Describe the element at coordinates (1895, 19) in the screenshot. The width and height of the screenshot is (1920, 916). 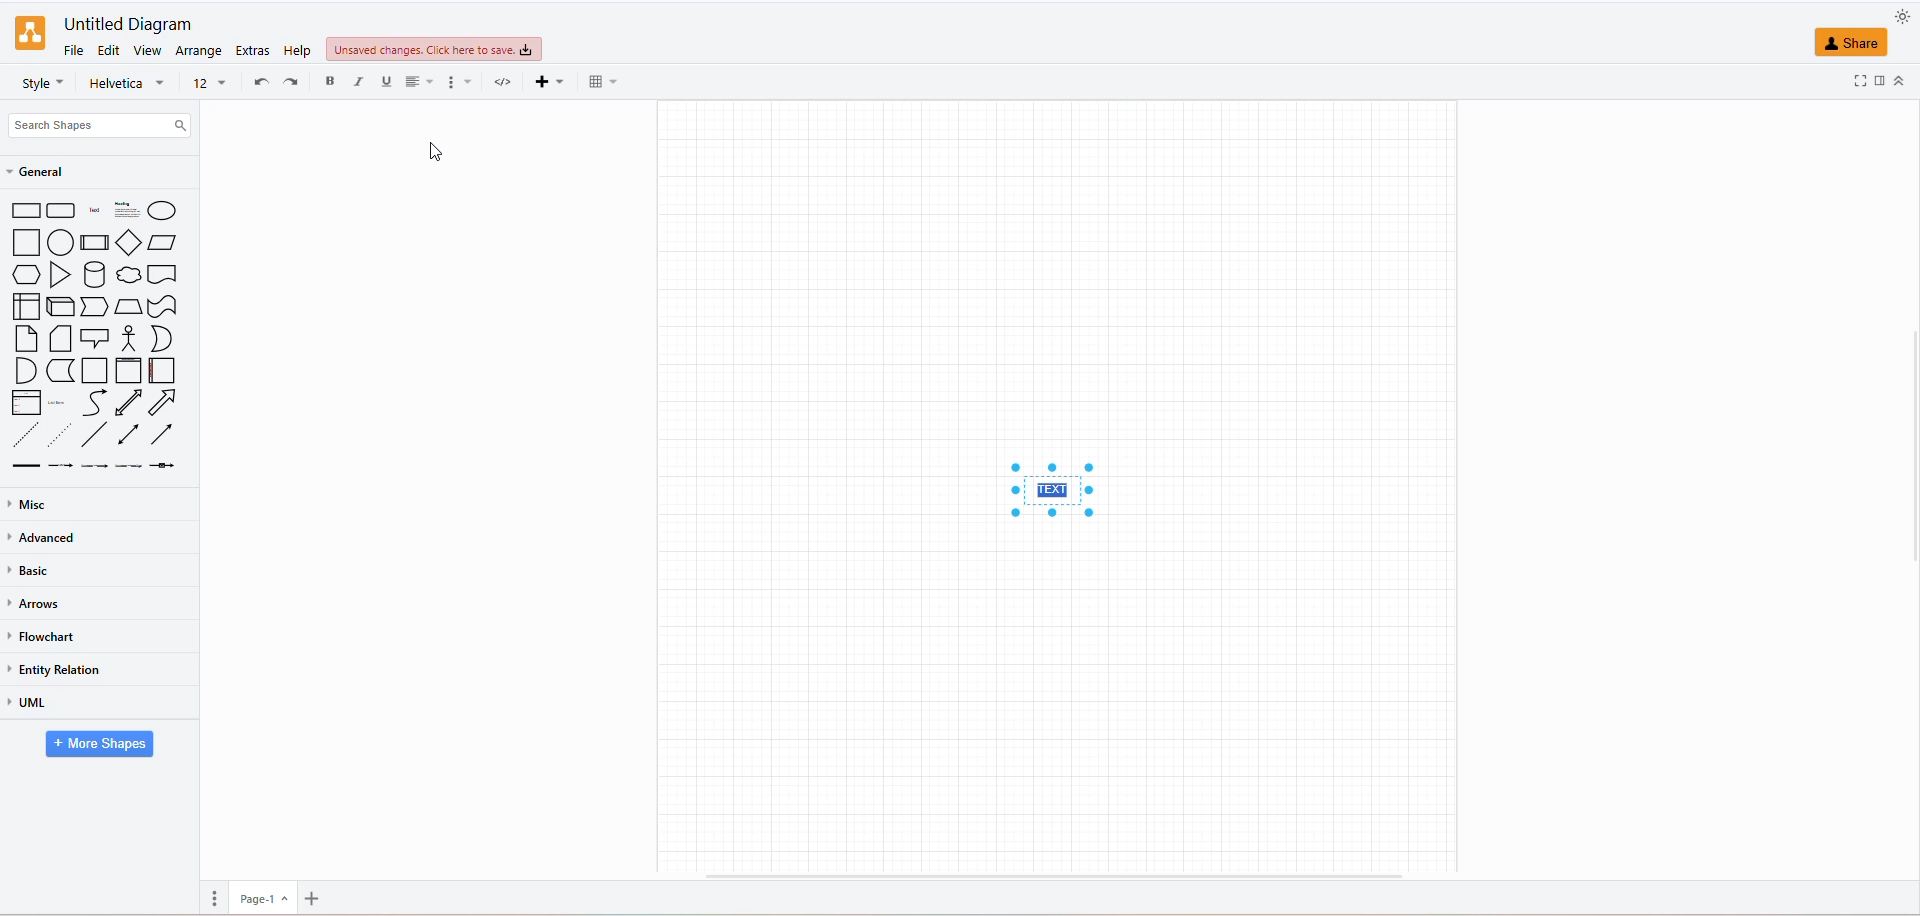
I see `appearance` at that location.